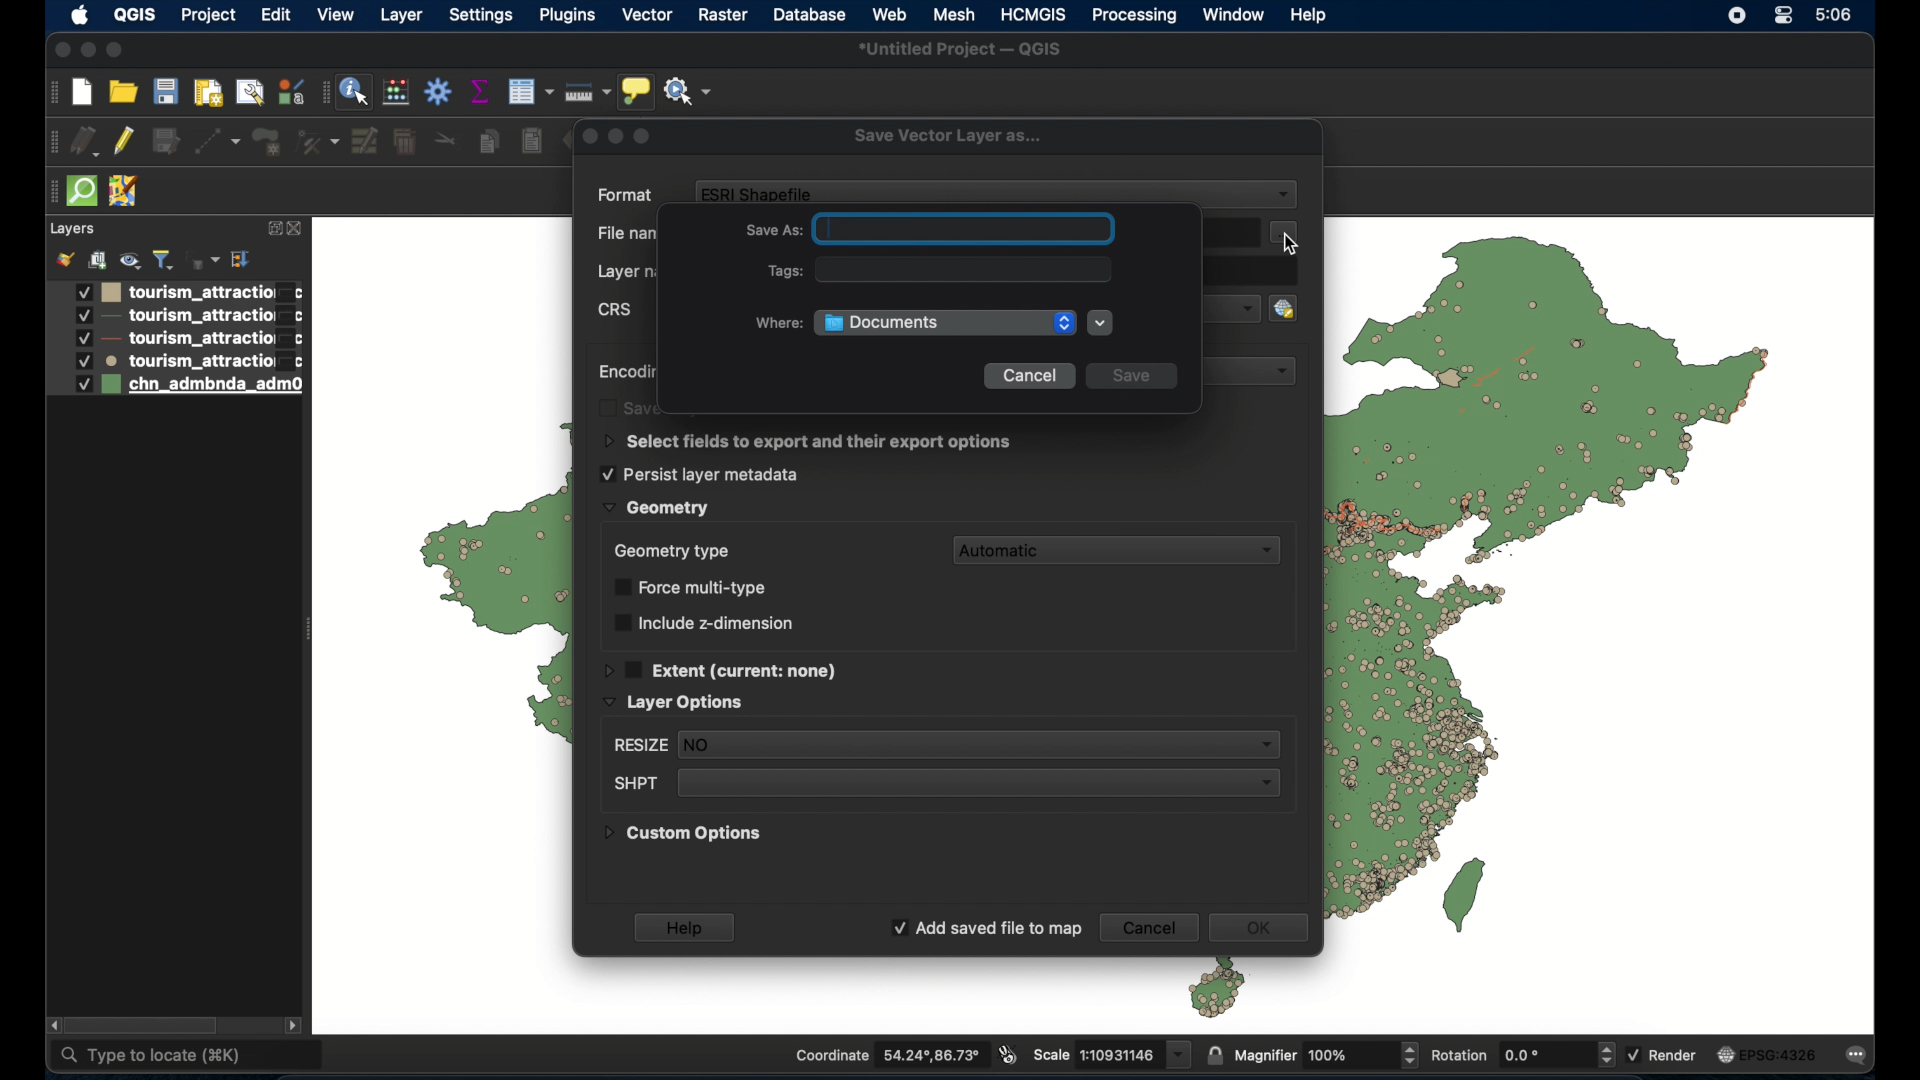 This screenshot has width=1920, height=1080. I want to click on geometry type, so click(671, 550).